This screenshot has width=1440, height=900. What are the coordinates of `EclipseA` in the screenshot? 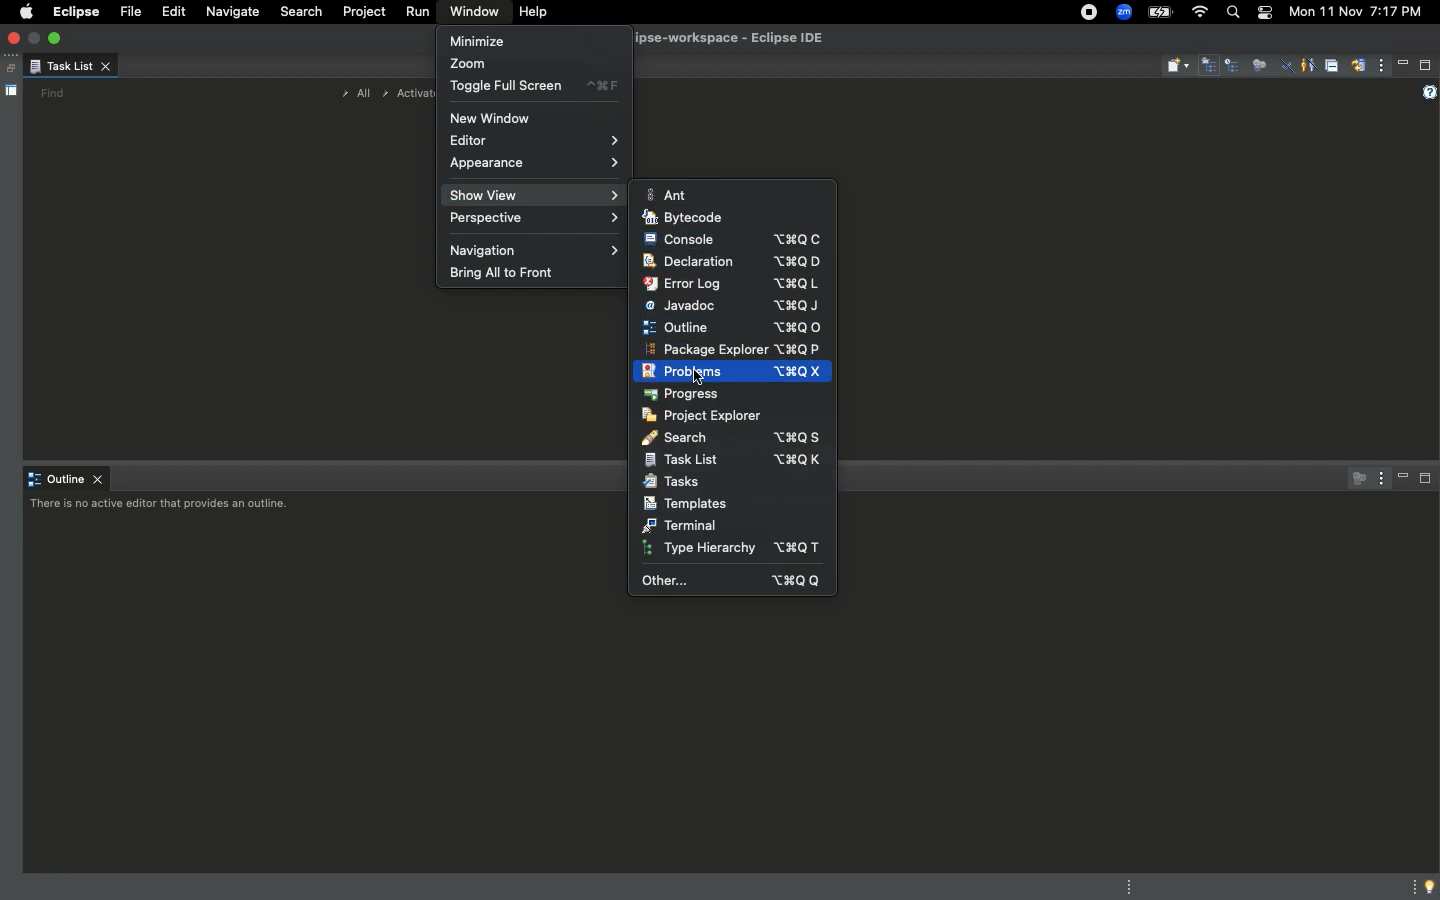 It's located at (74, 12).